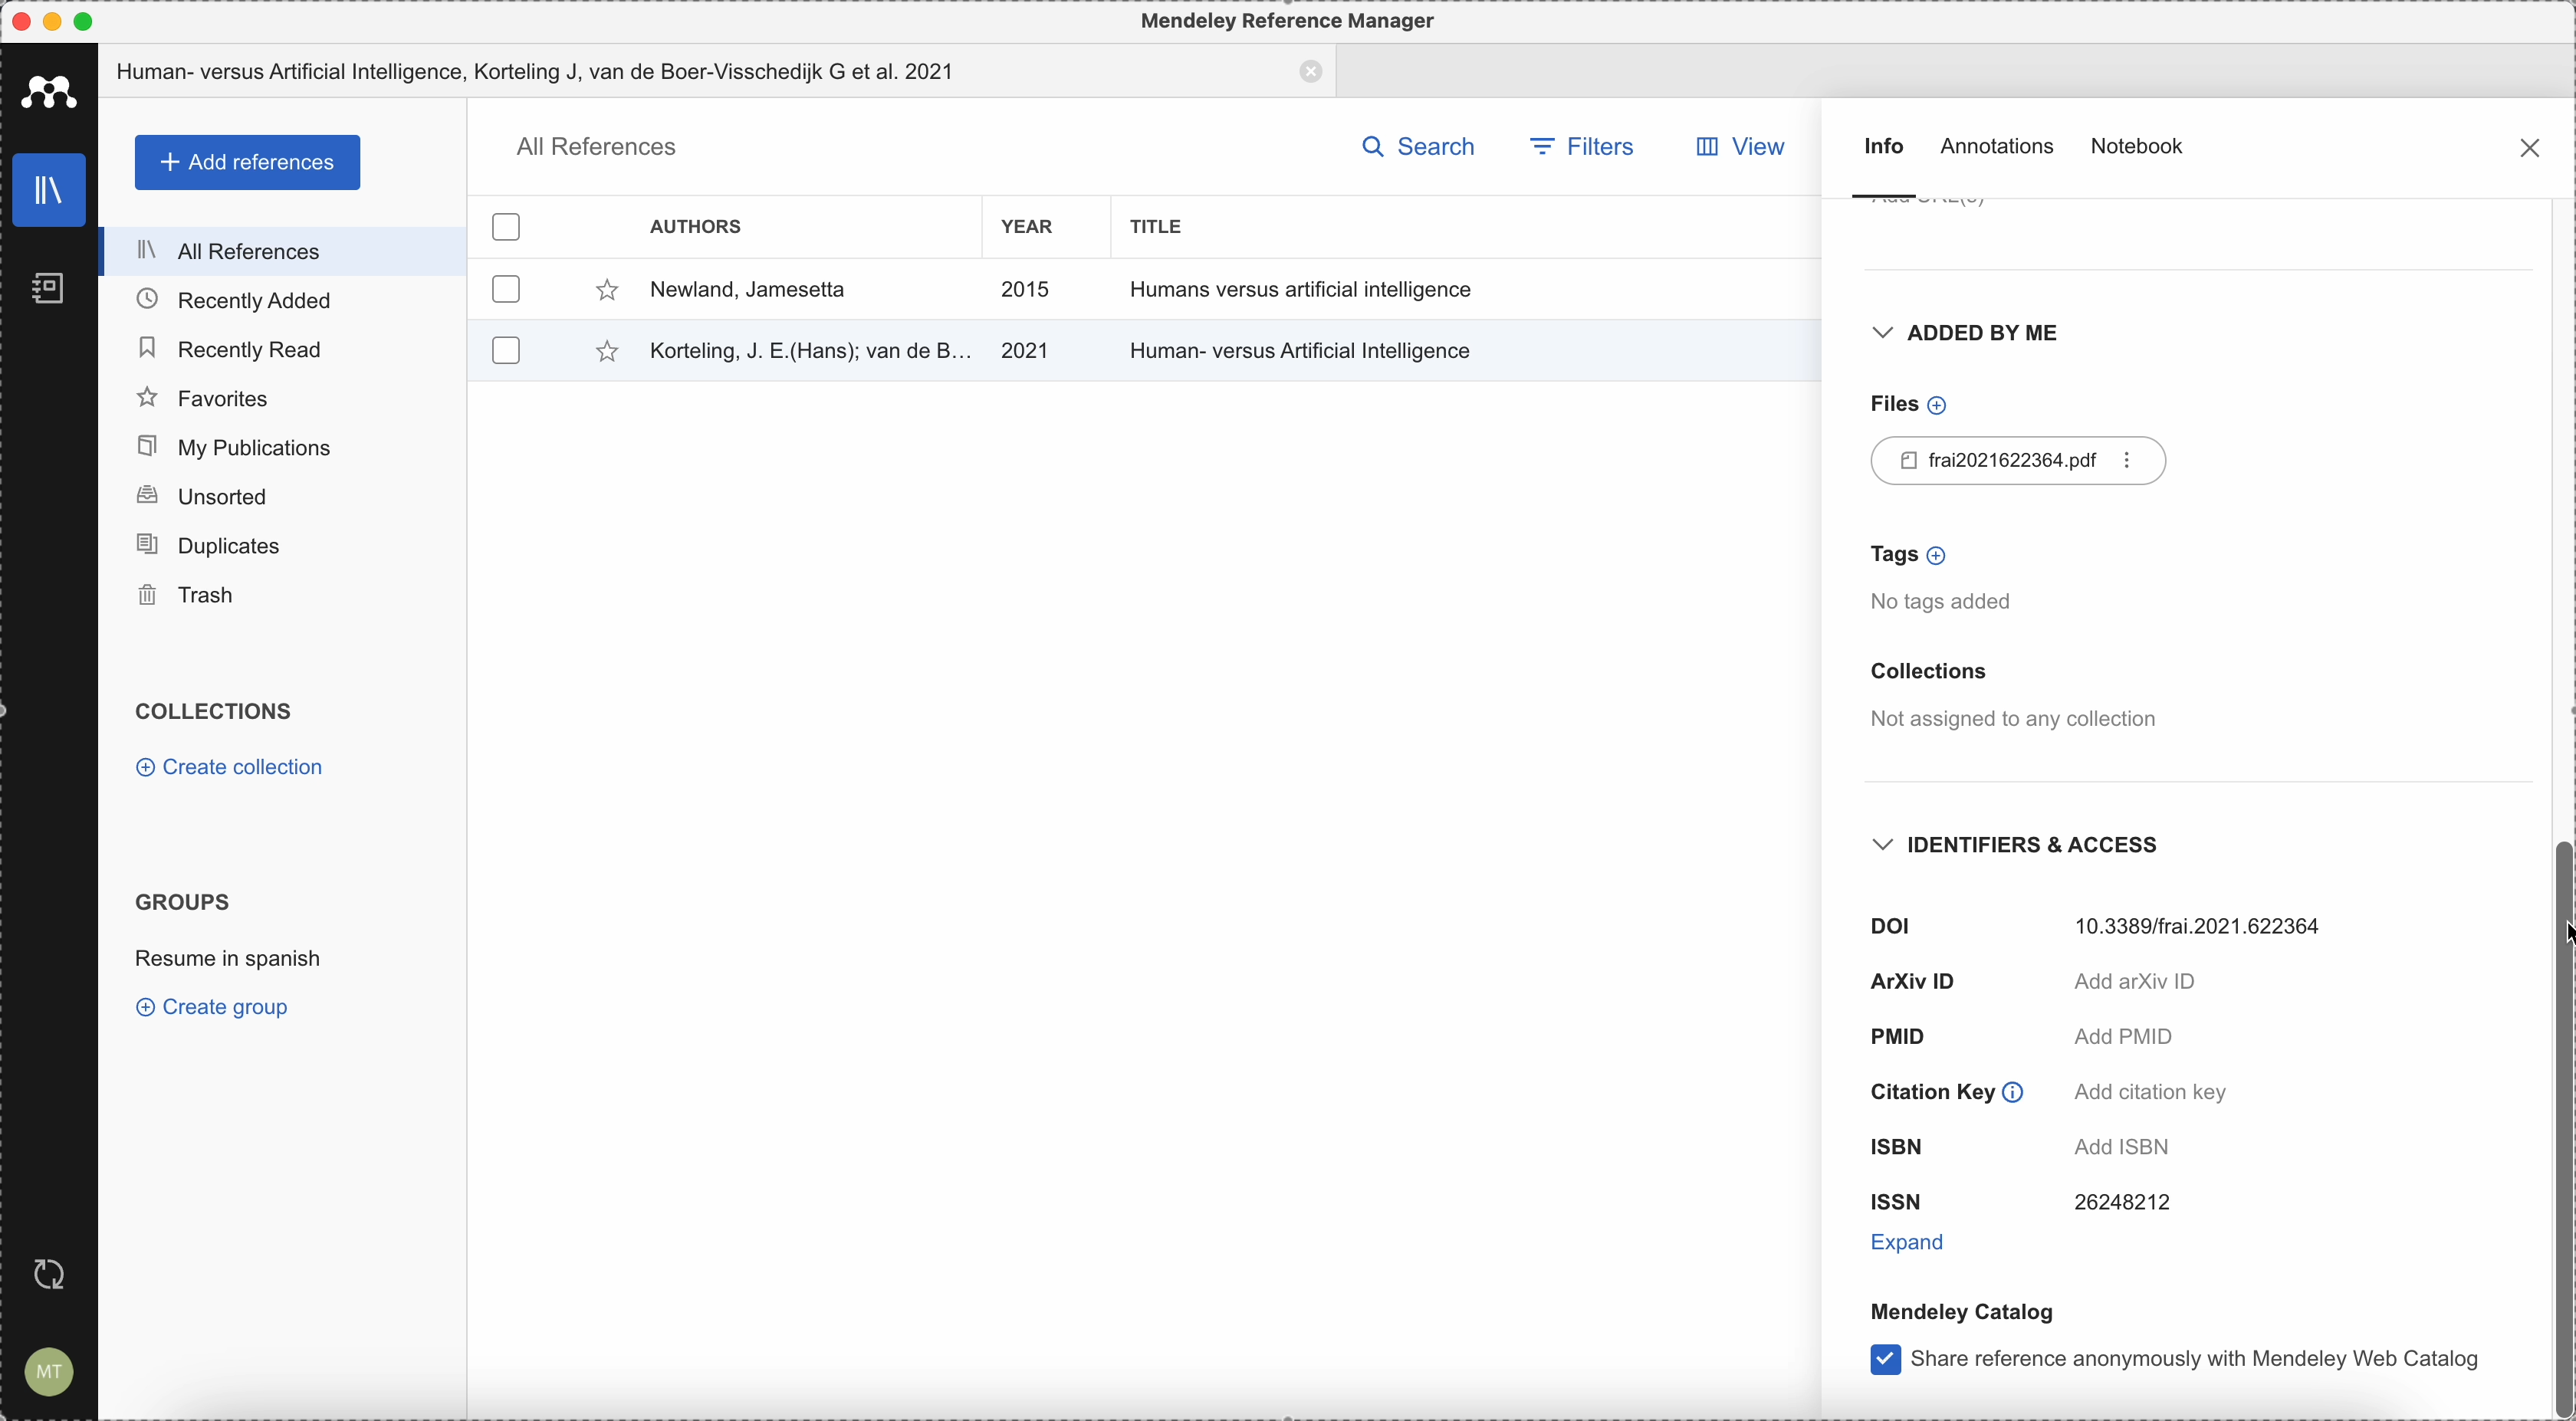  What do you see at coordinates (2027, 846) in the screenshot?
I see `identifiers and access` at bounding box center [2027, 846].